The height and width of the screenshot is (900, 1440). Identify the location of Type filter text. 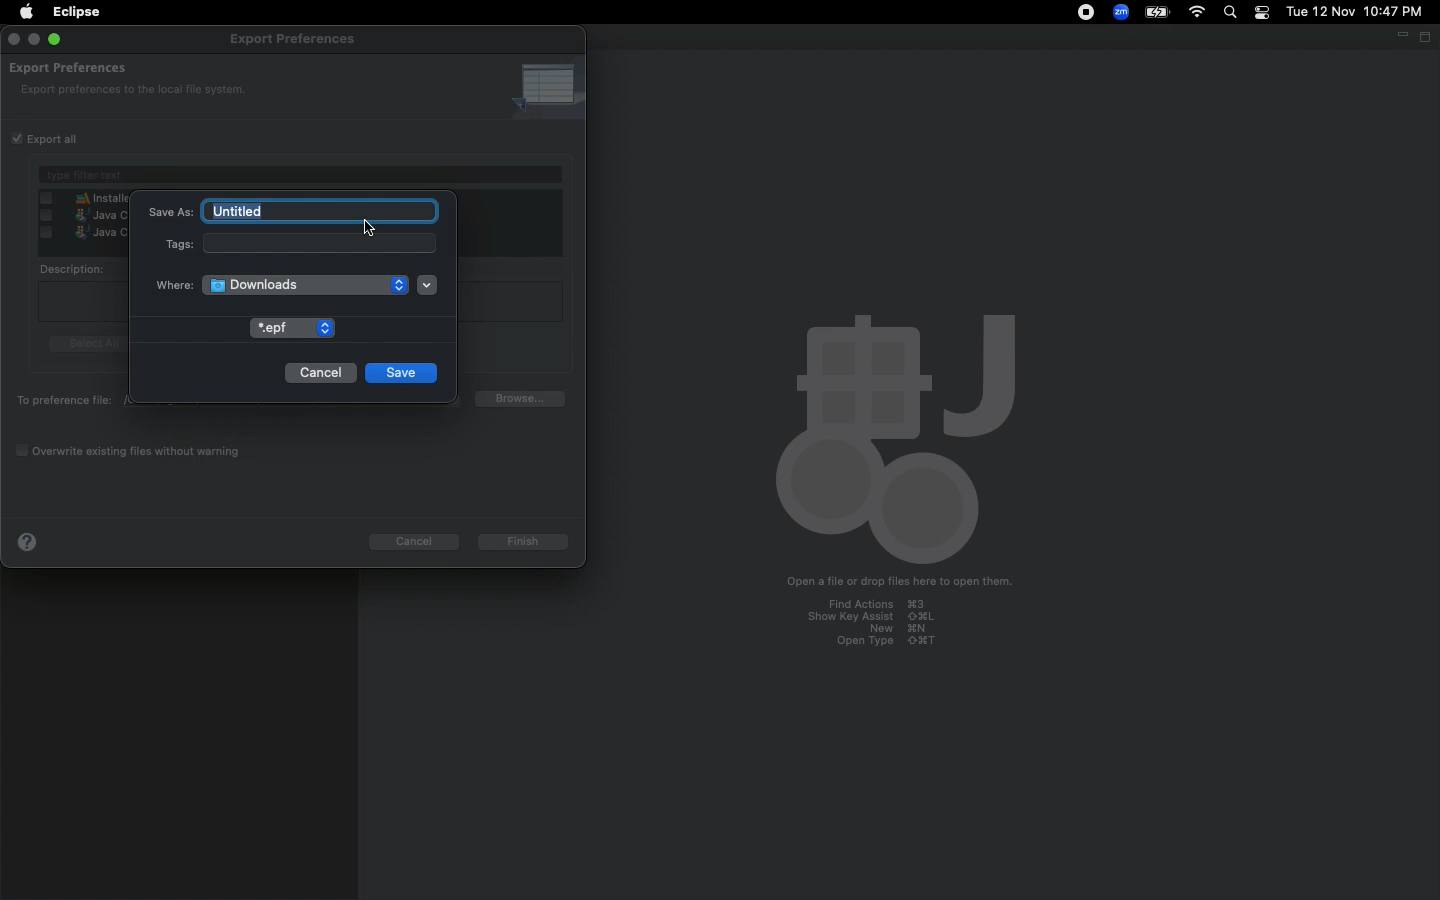
(301, 175).